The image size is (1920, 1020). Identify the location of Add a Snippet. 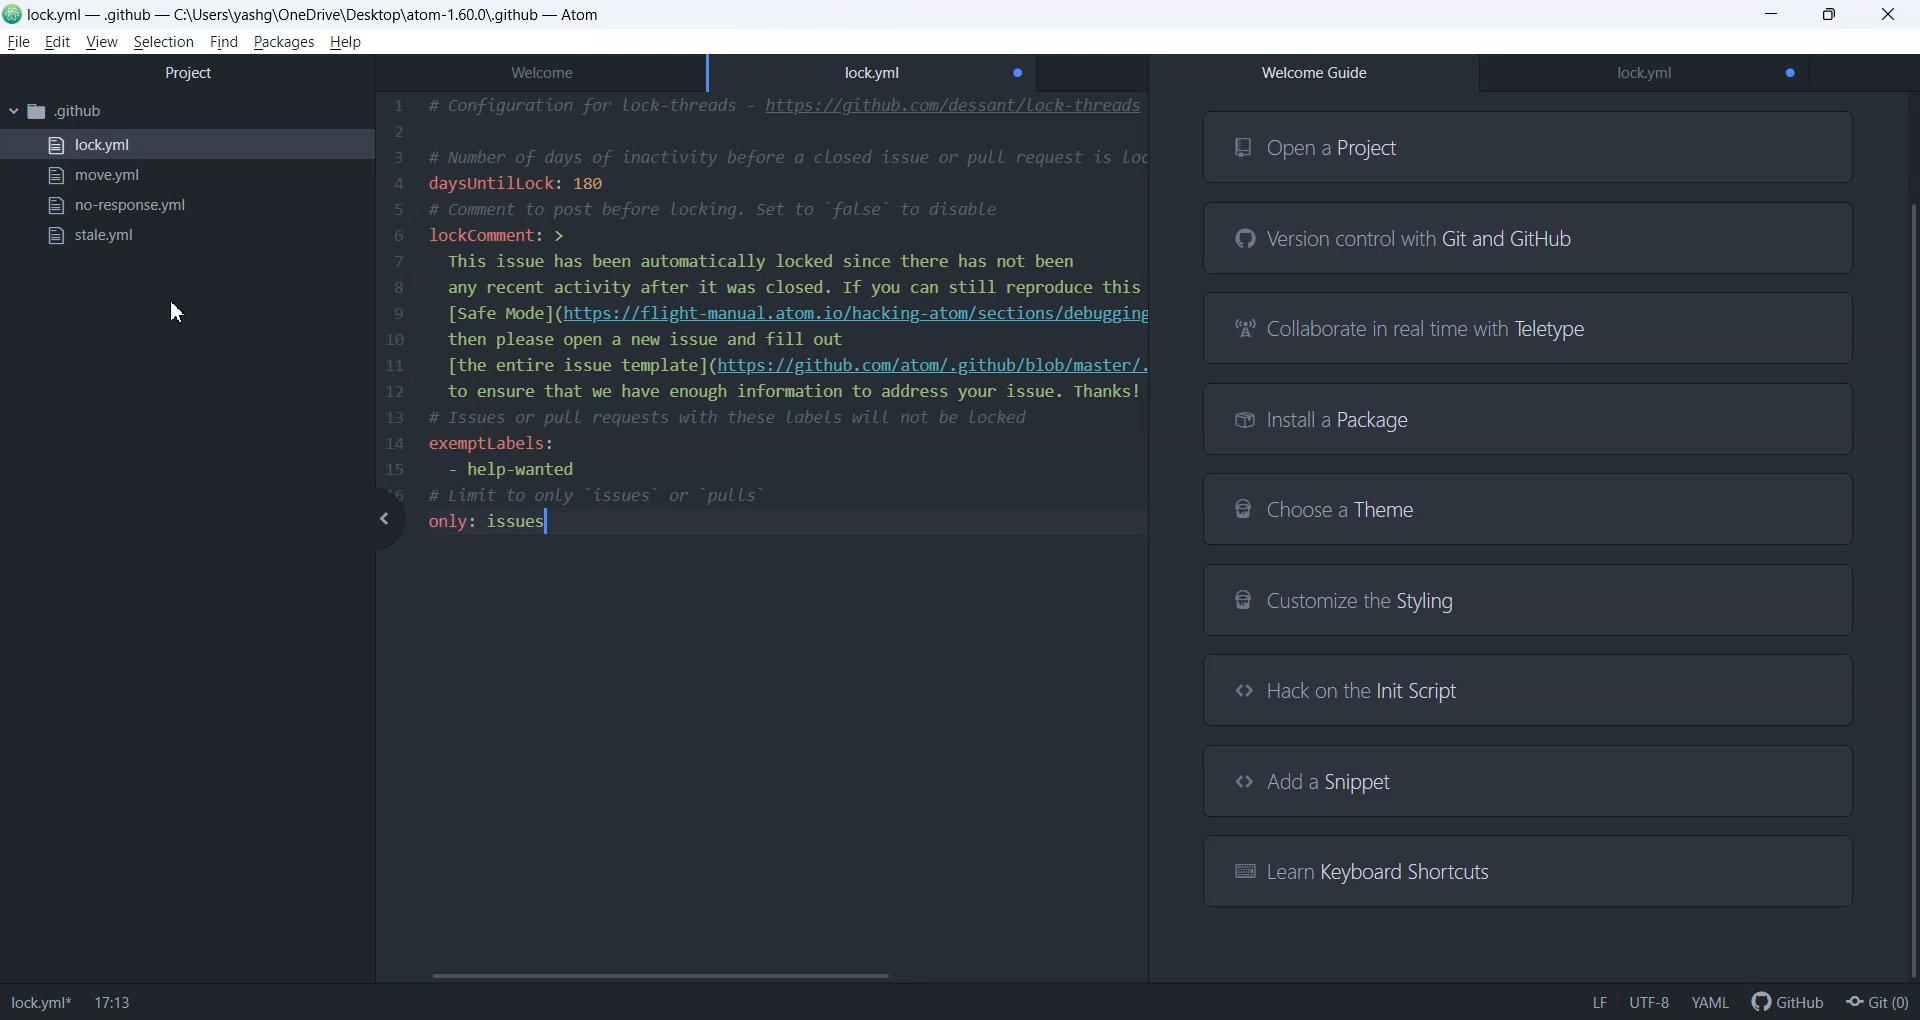
(1528, 781).